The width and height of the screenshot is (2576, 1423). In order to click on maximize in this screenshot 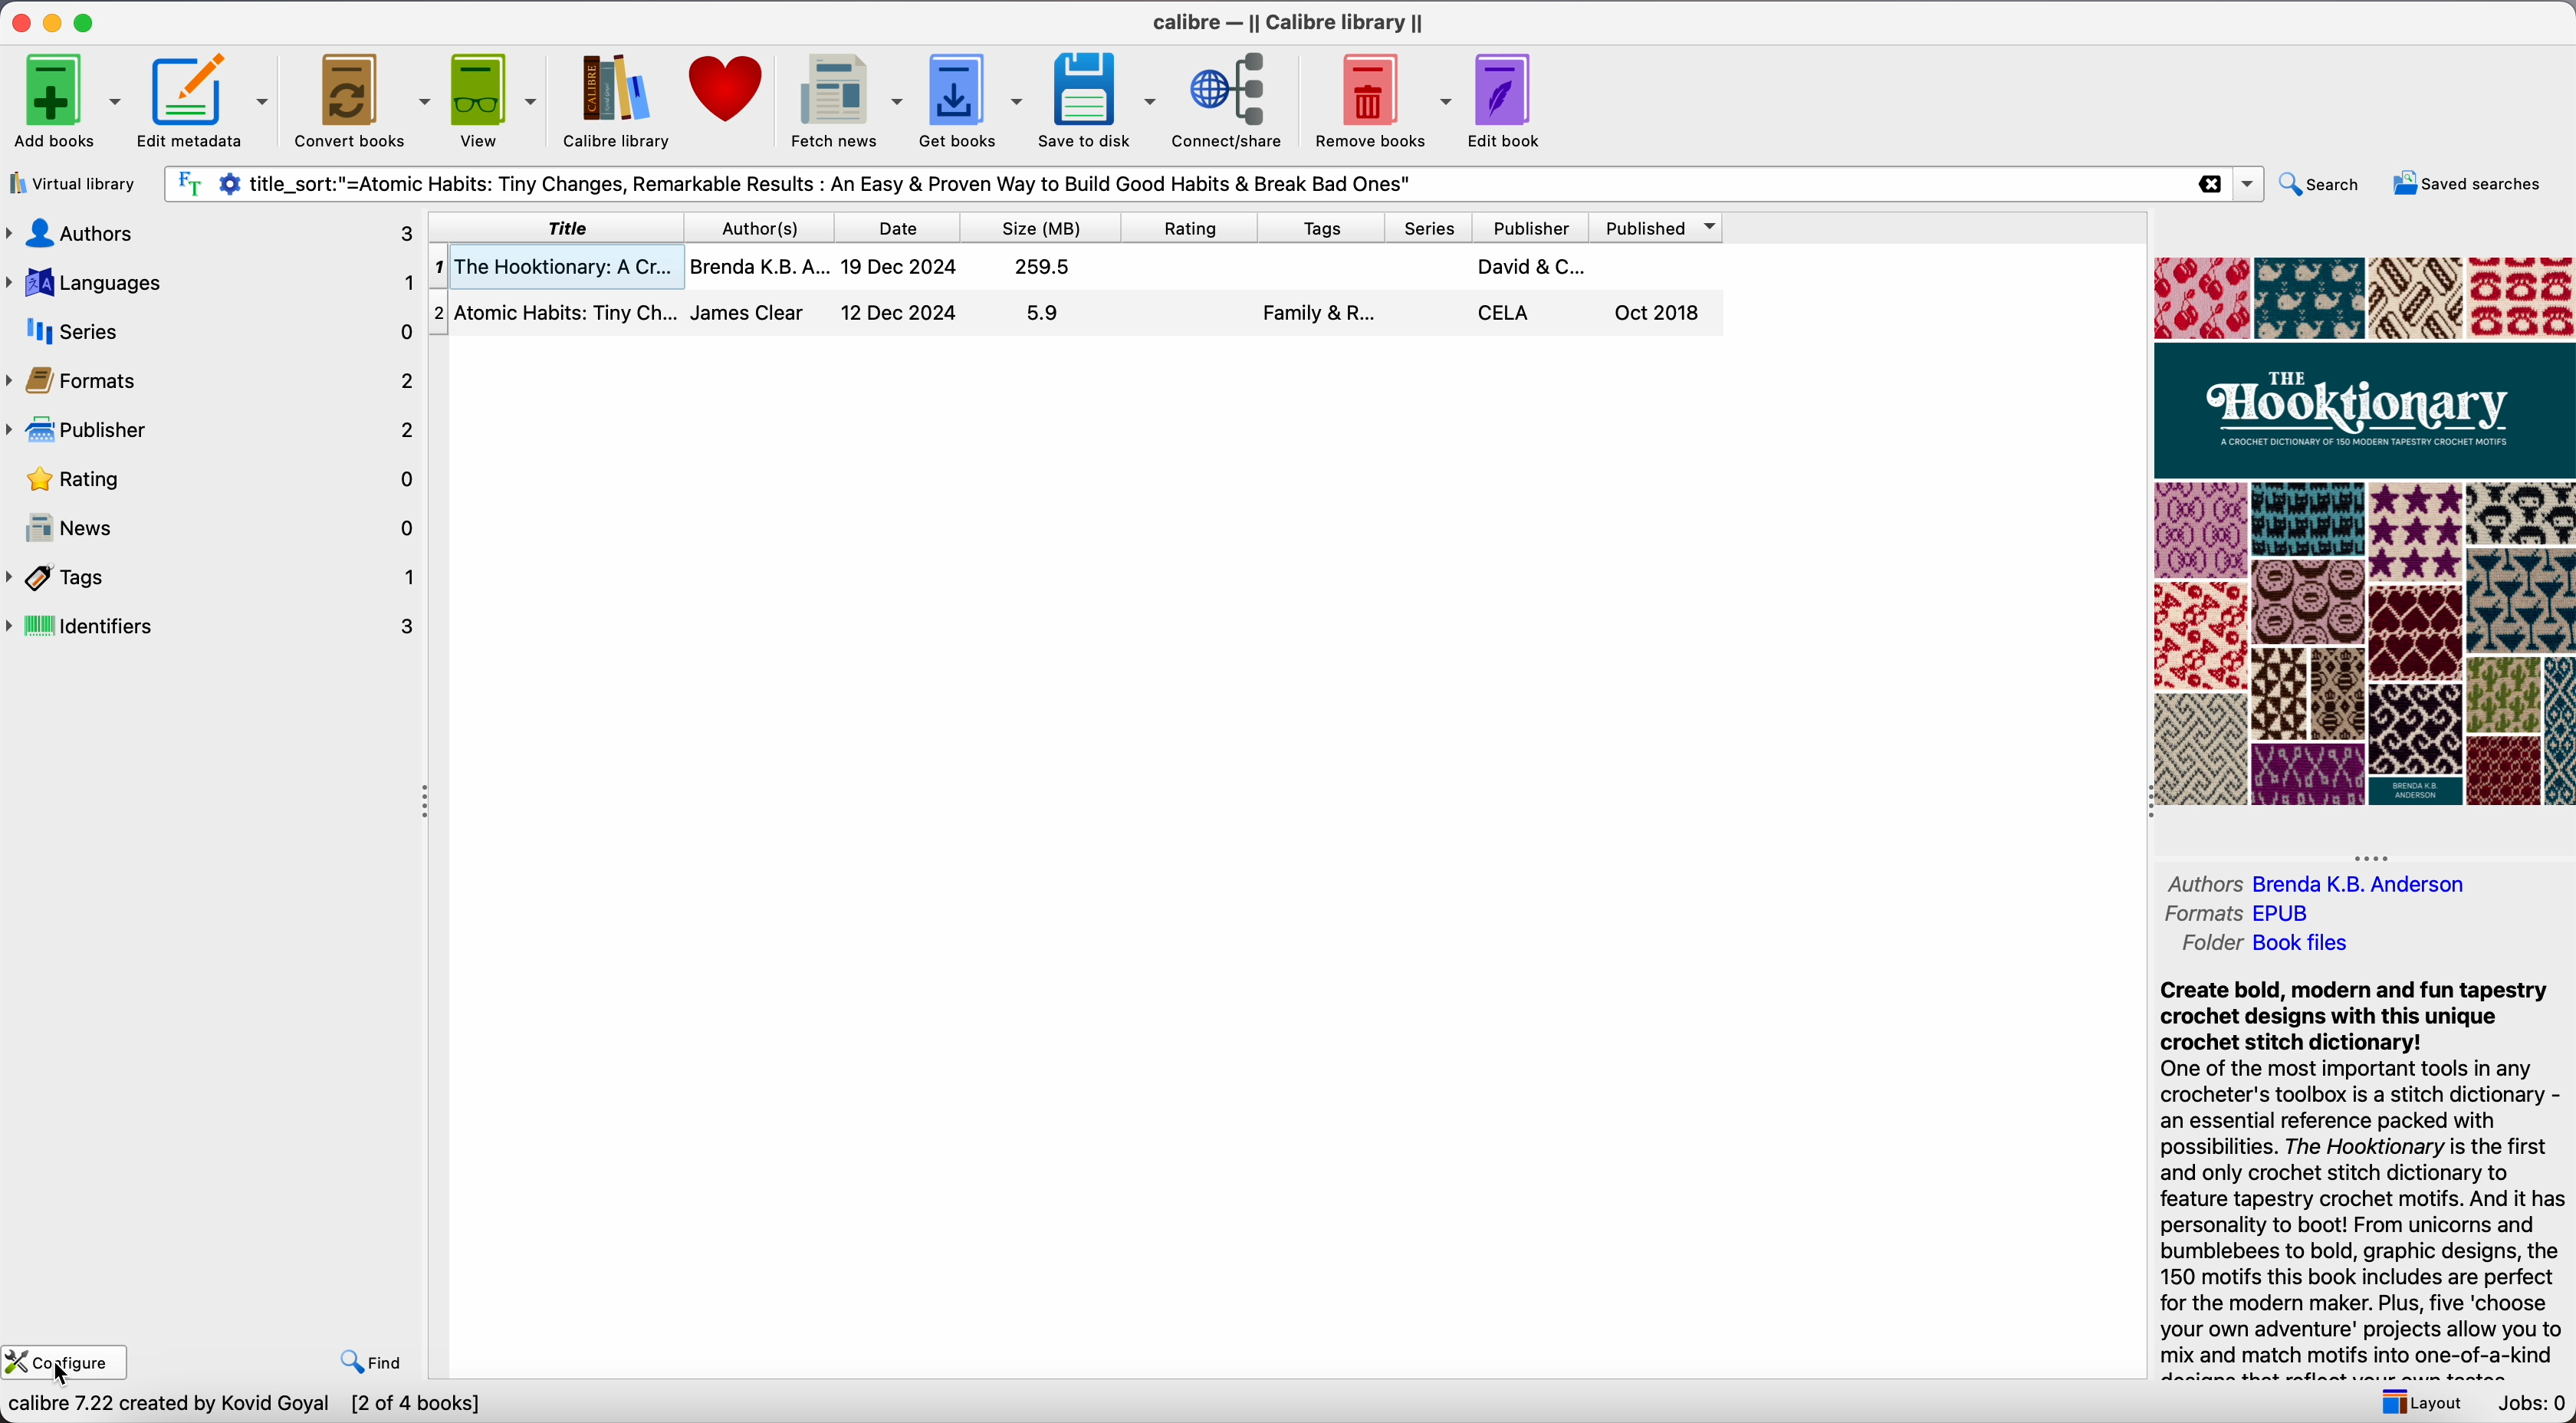, I will do `click(88, 21)`.